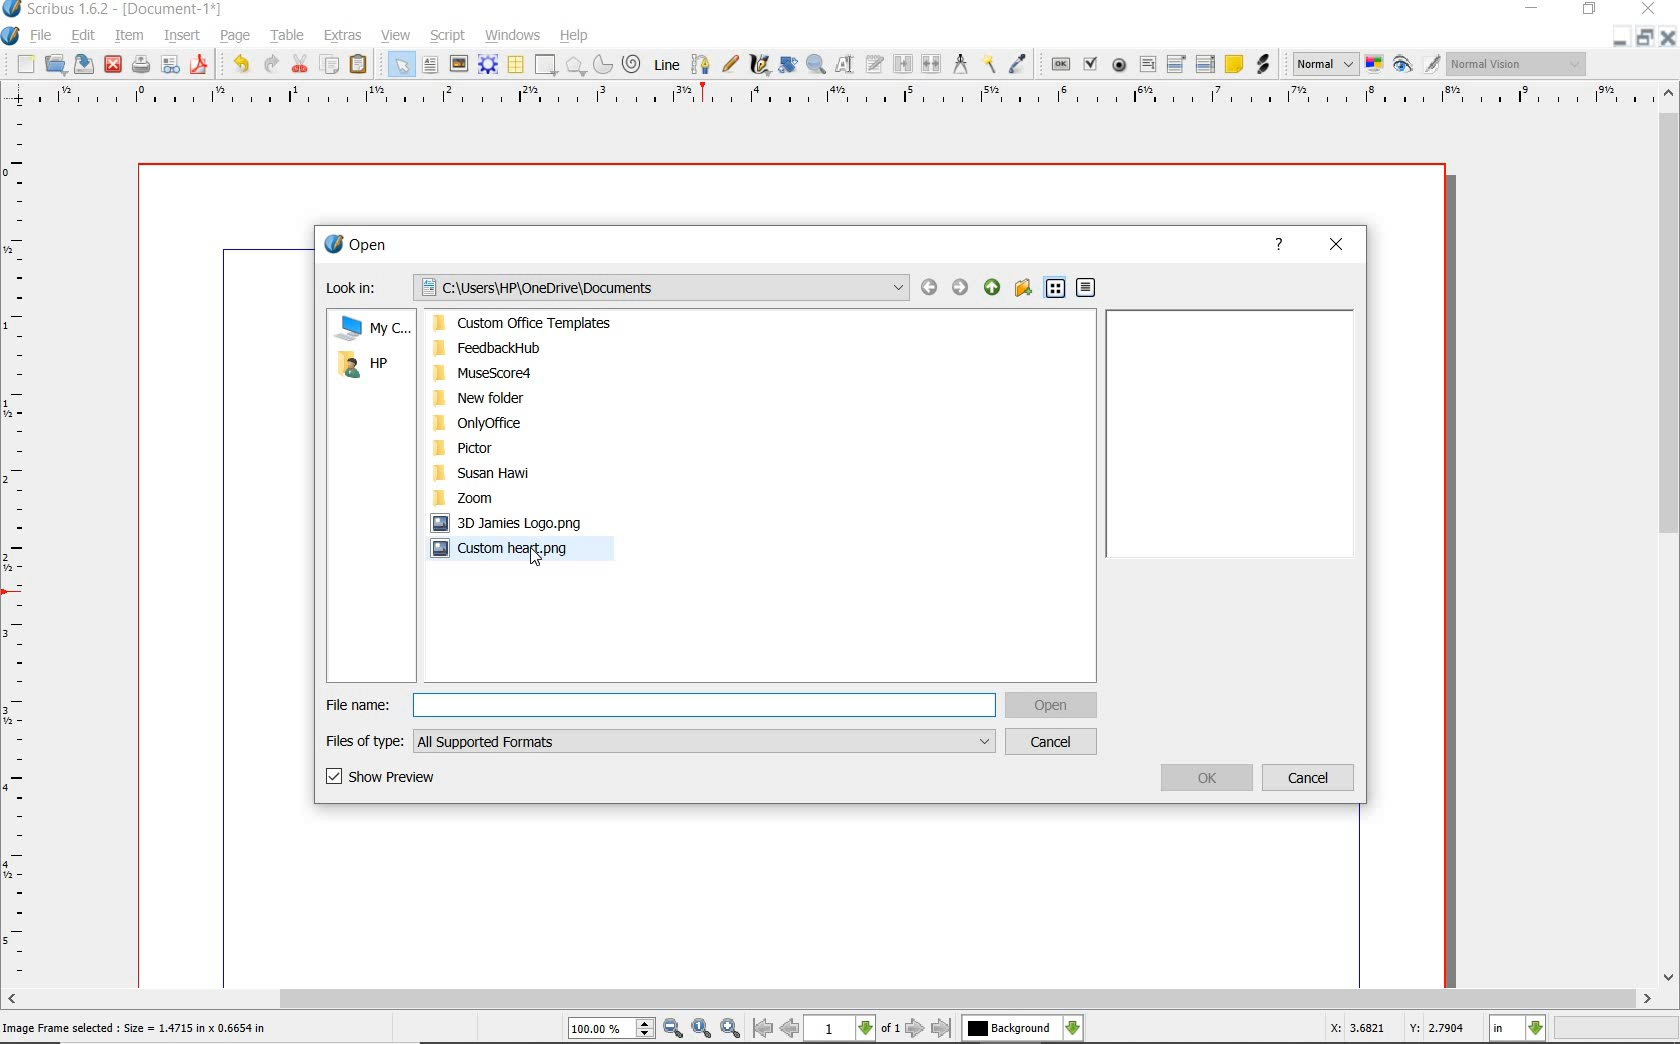 The width and height of the screenshot is (1680, 1044). I want to click on render frame, so click(488, 63).